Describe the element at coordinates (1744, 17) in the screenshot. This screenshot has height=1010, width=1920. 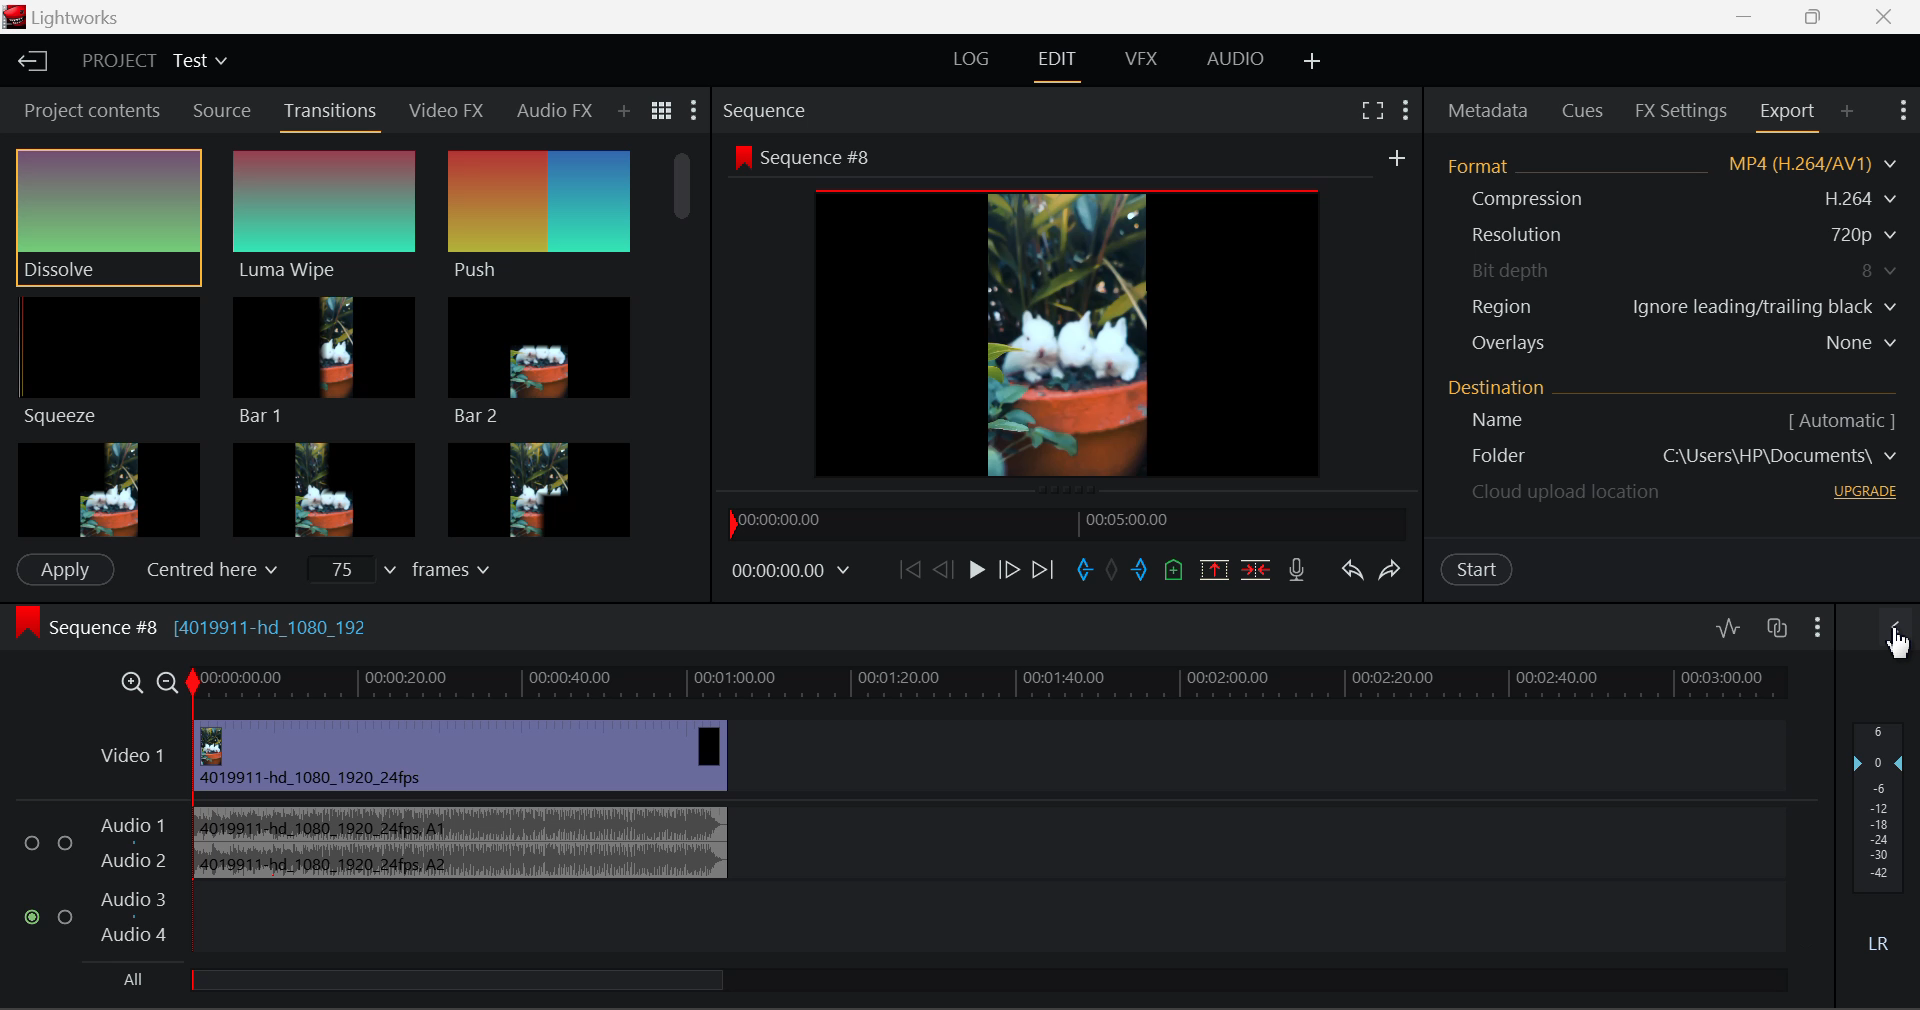
I see `Restore Down` at that location.